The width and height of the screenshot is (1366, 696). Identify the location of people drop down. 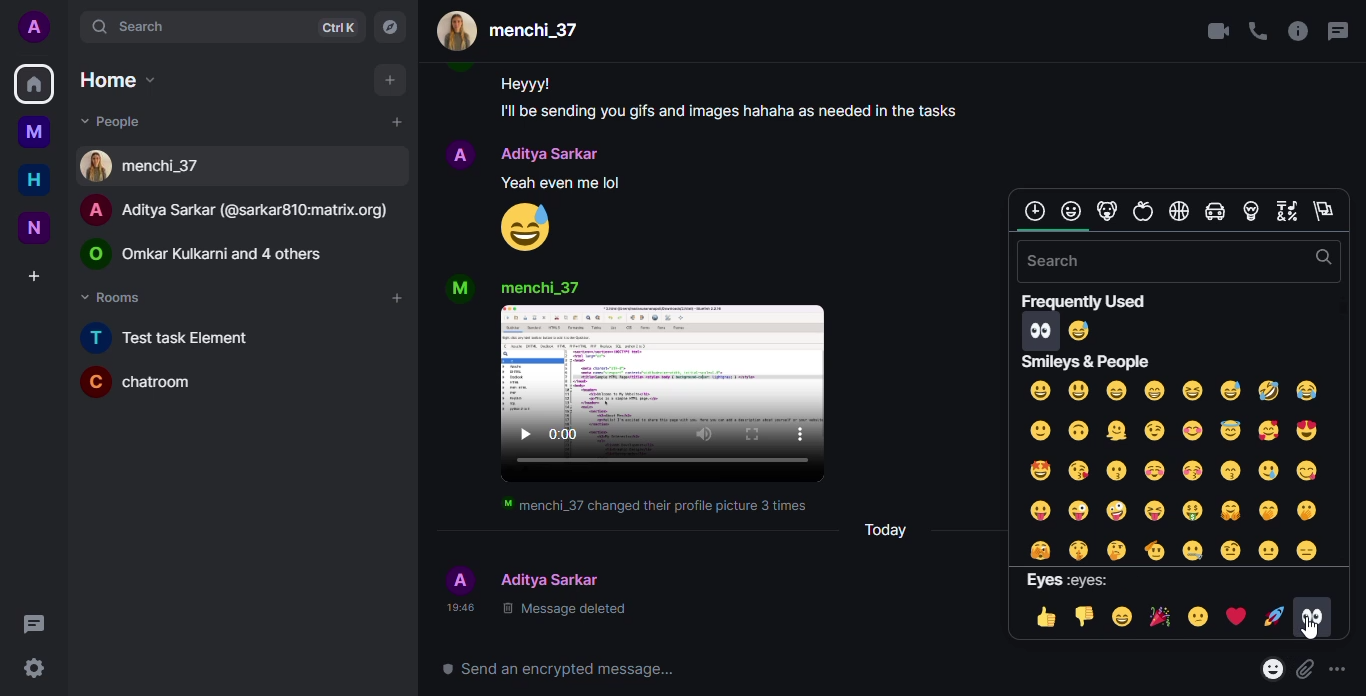
(113, 120).